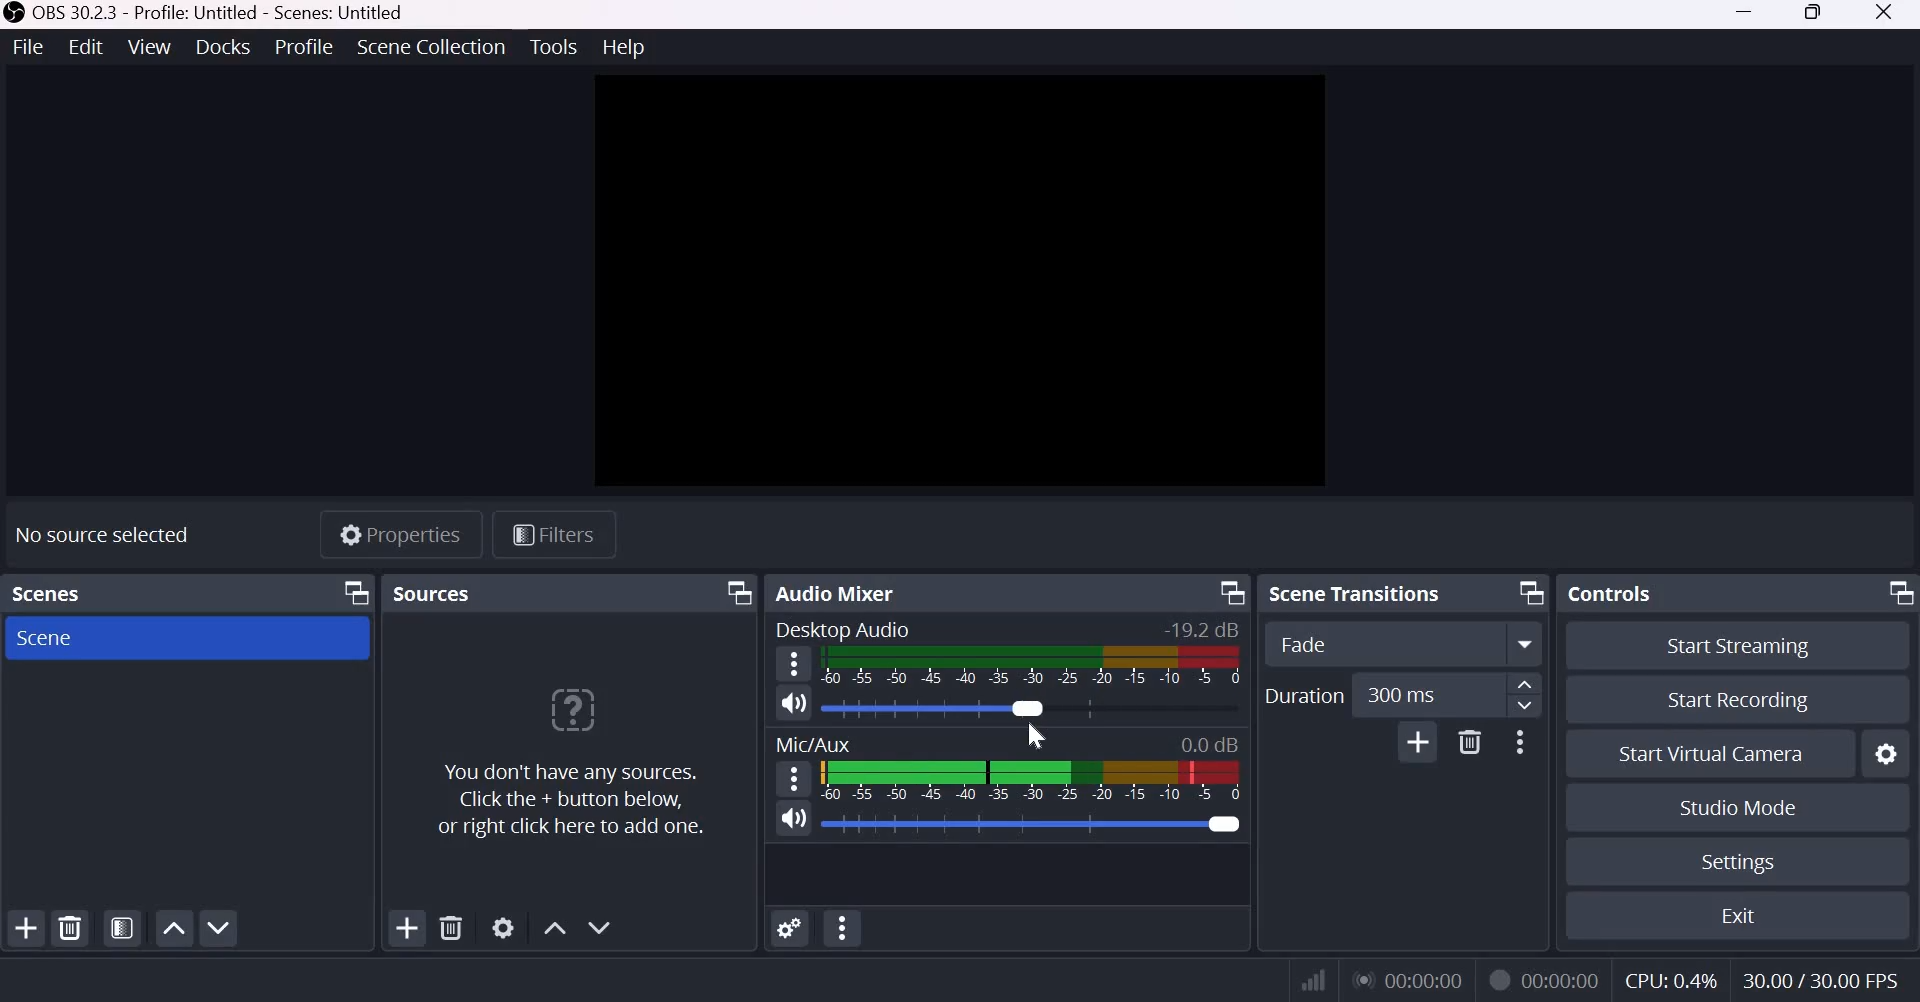  What do you see at coordinates (101, 534) in the screenshot?
I see `No source selected` at bounding box center [101, 534].